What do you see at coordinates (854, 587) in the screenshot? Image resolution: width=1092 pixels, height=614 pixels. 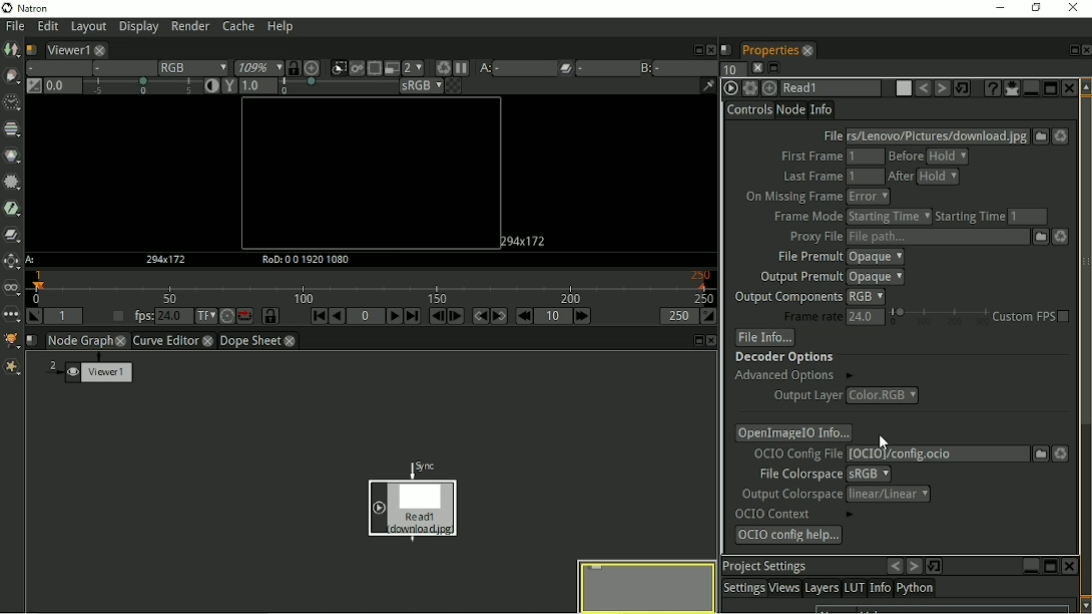 I see `LUT` at bounding box center [854, 587].